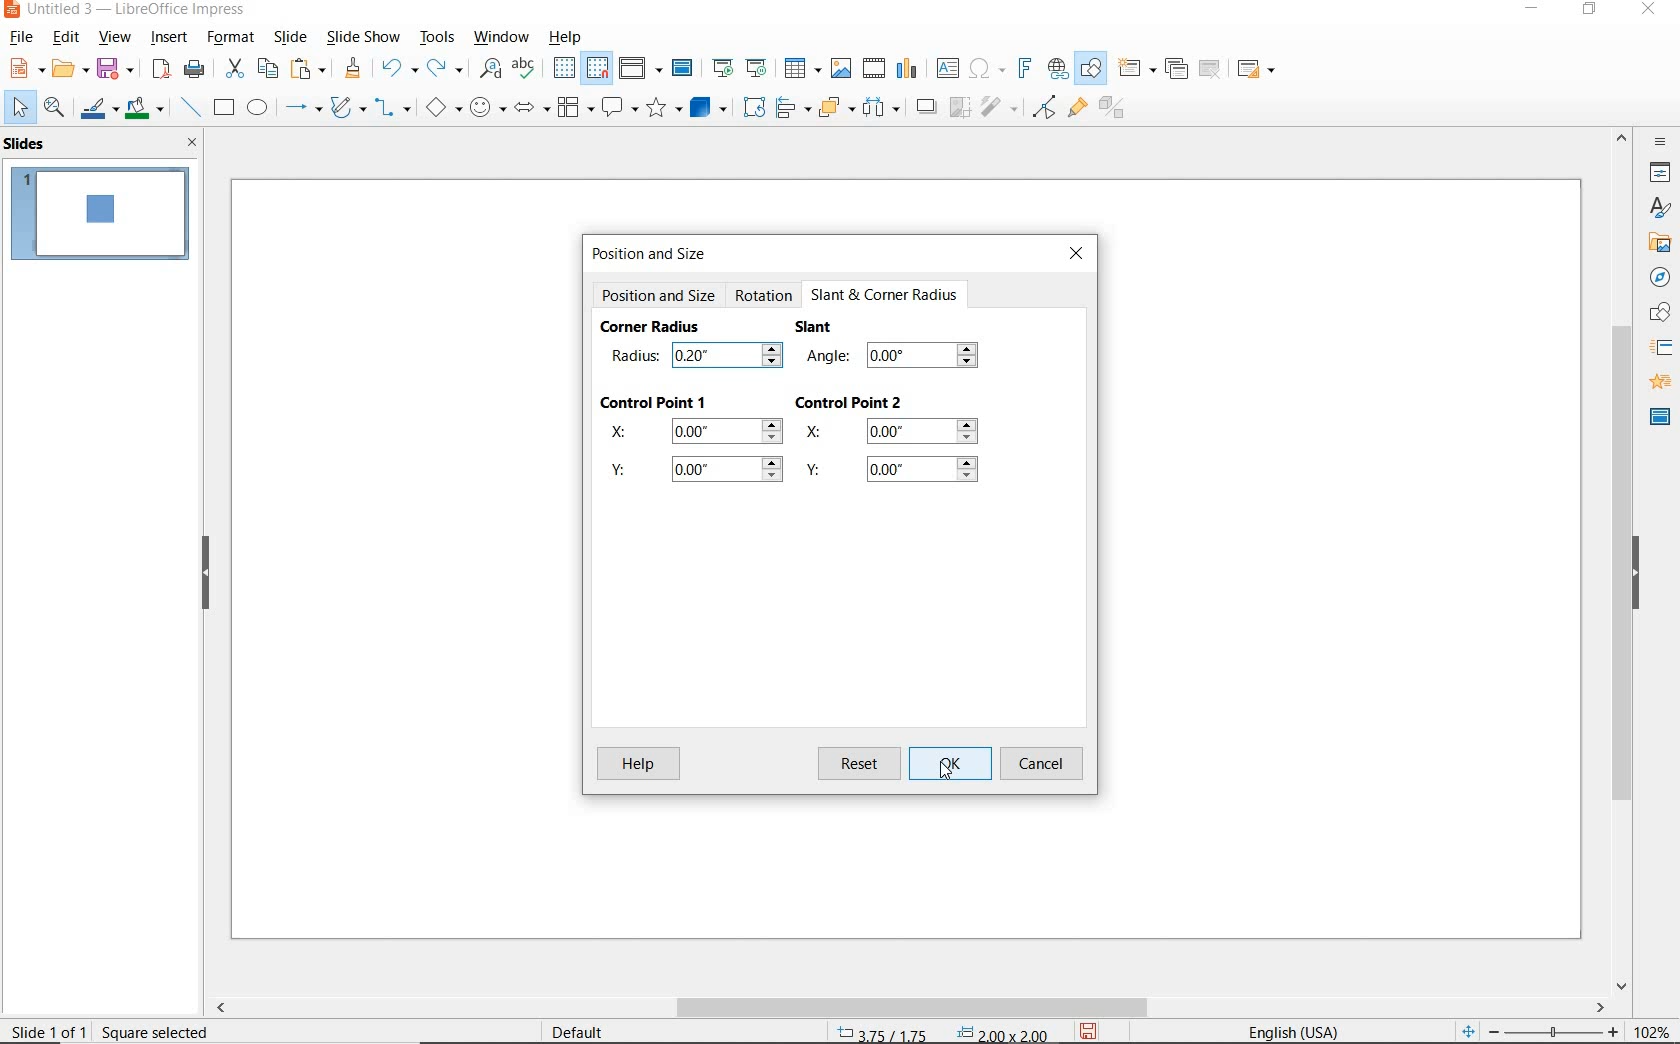 The image size is (1680, 1044). I want to click on rotate, so click(753, 108).